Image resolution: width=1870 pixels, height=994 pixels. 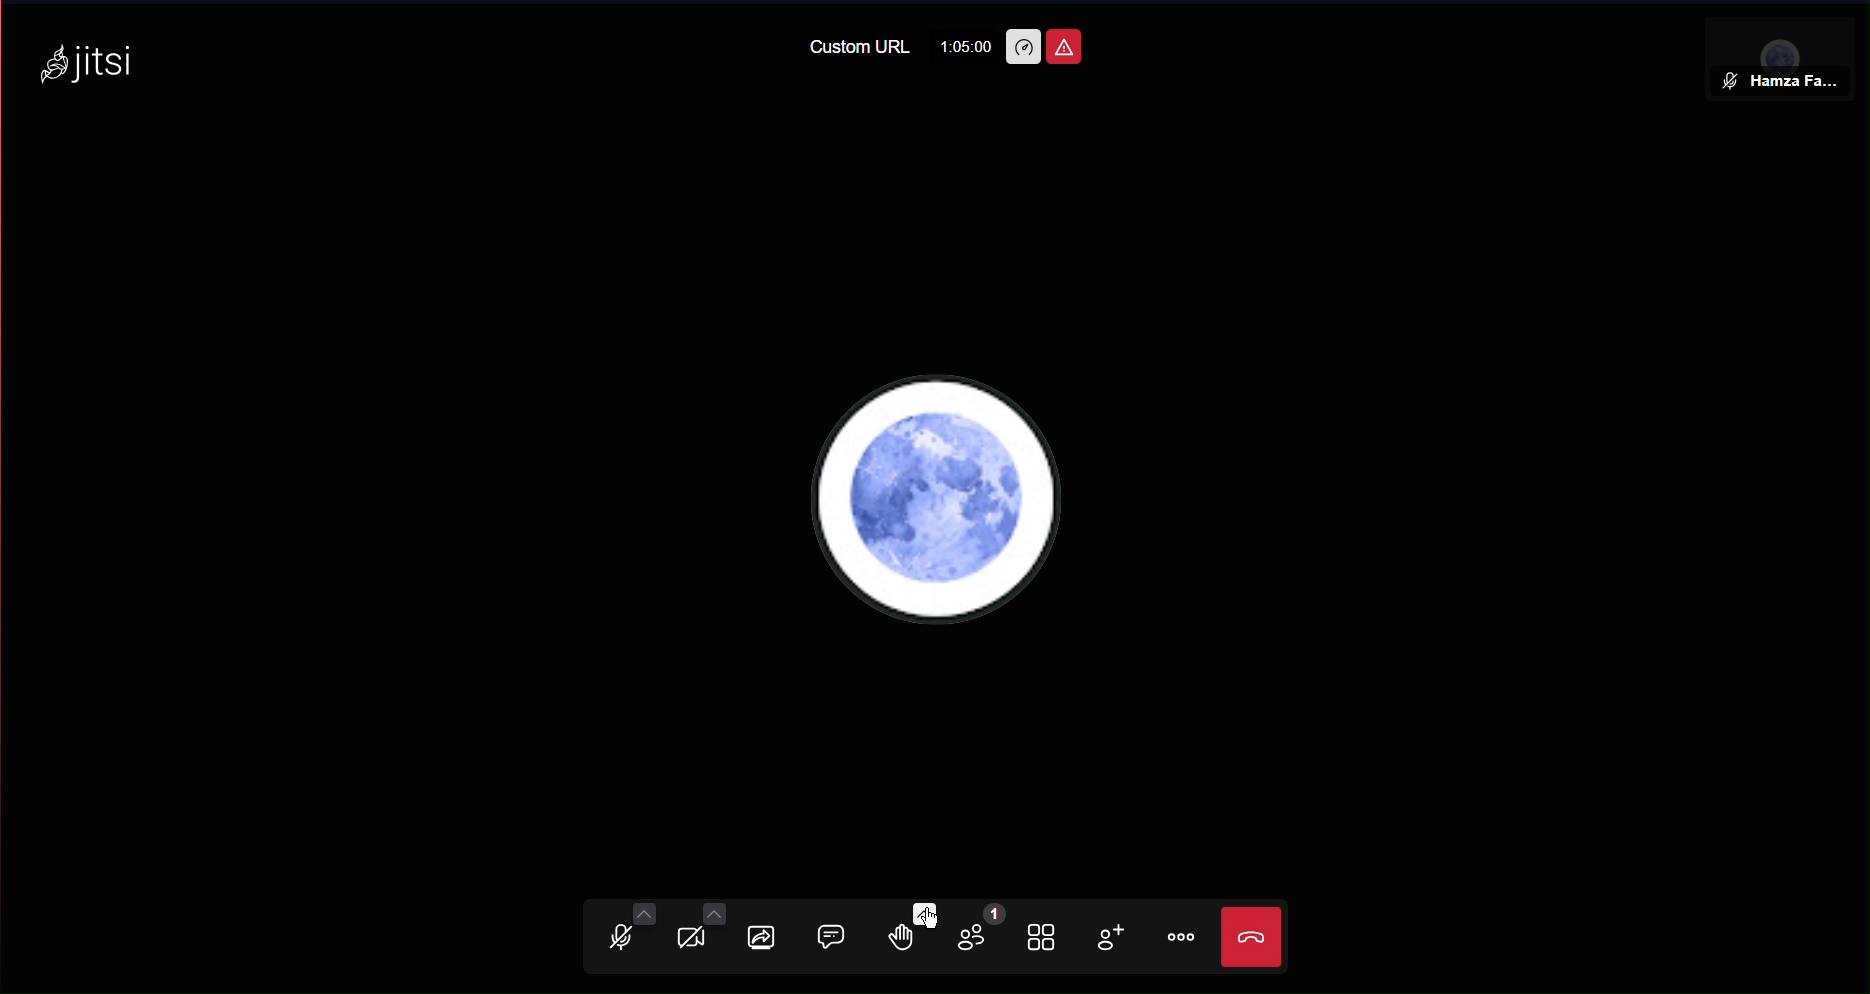 I want to click on 1:05:00, so click(x=965, y=46).